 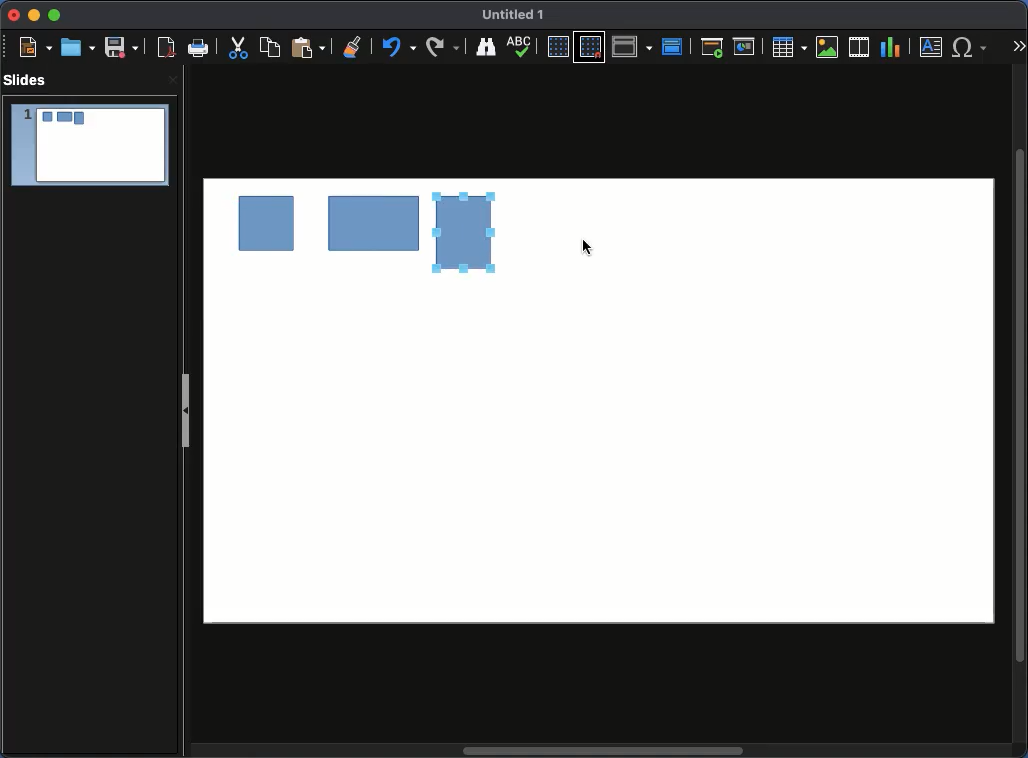 I want to click on Slide, so click(x=89, y=145).